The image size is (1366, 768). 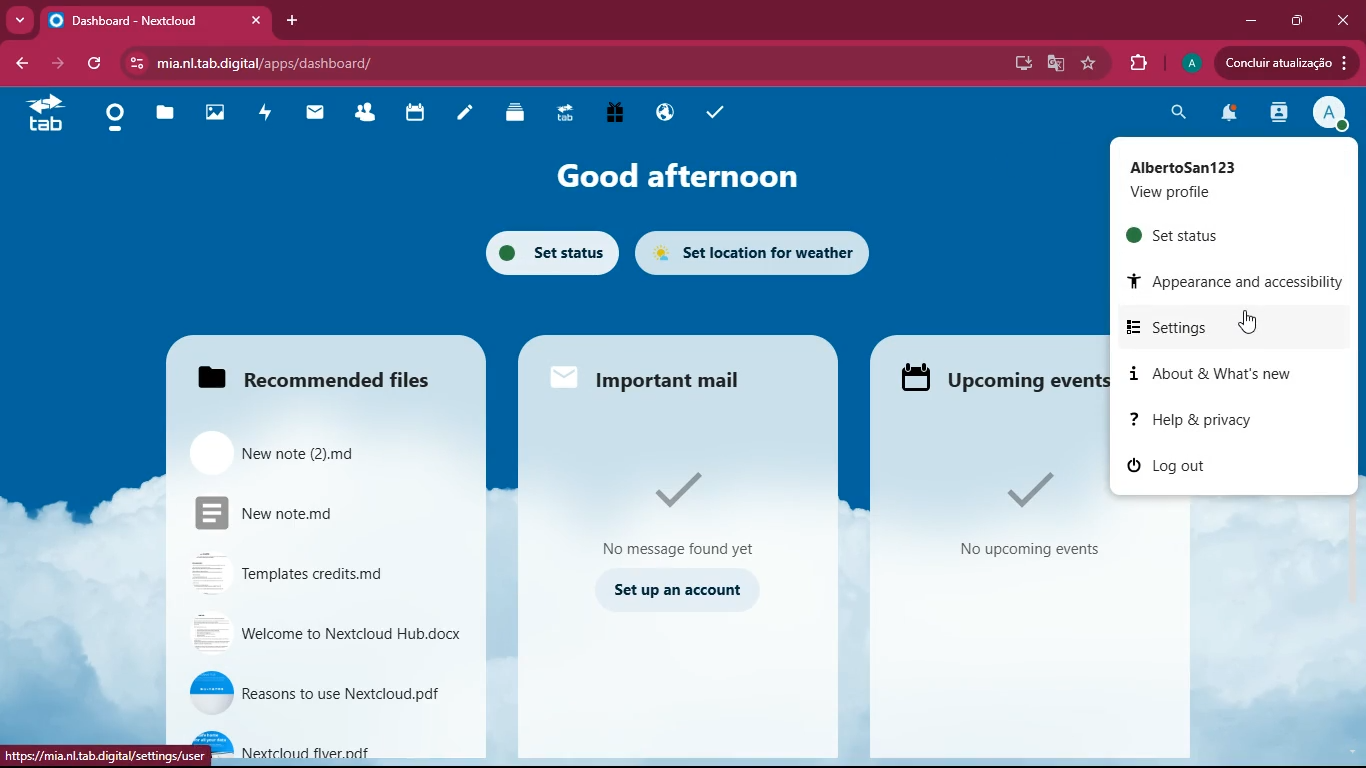 What do you see at coordinates (310, 449) in the screenshot?
I see `file` at bounding box center [310, 449].